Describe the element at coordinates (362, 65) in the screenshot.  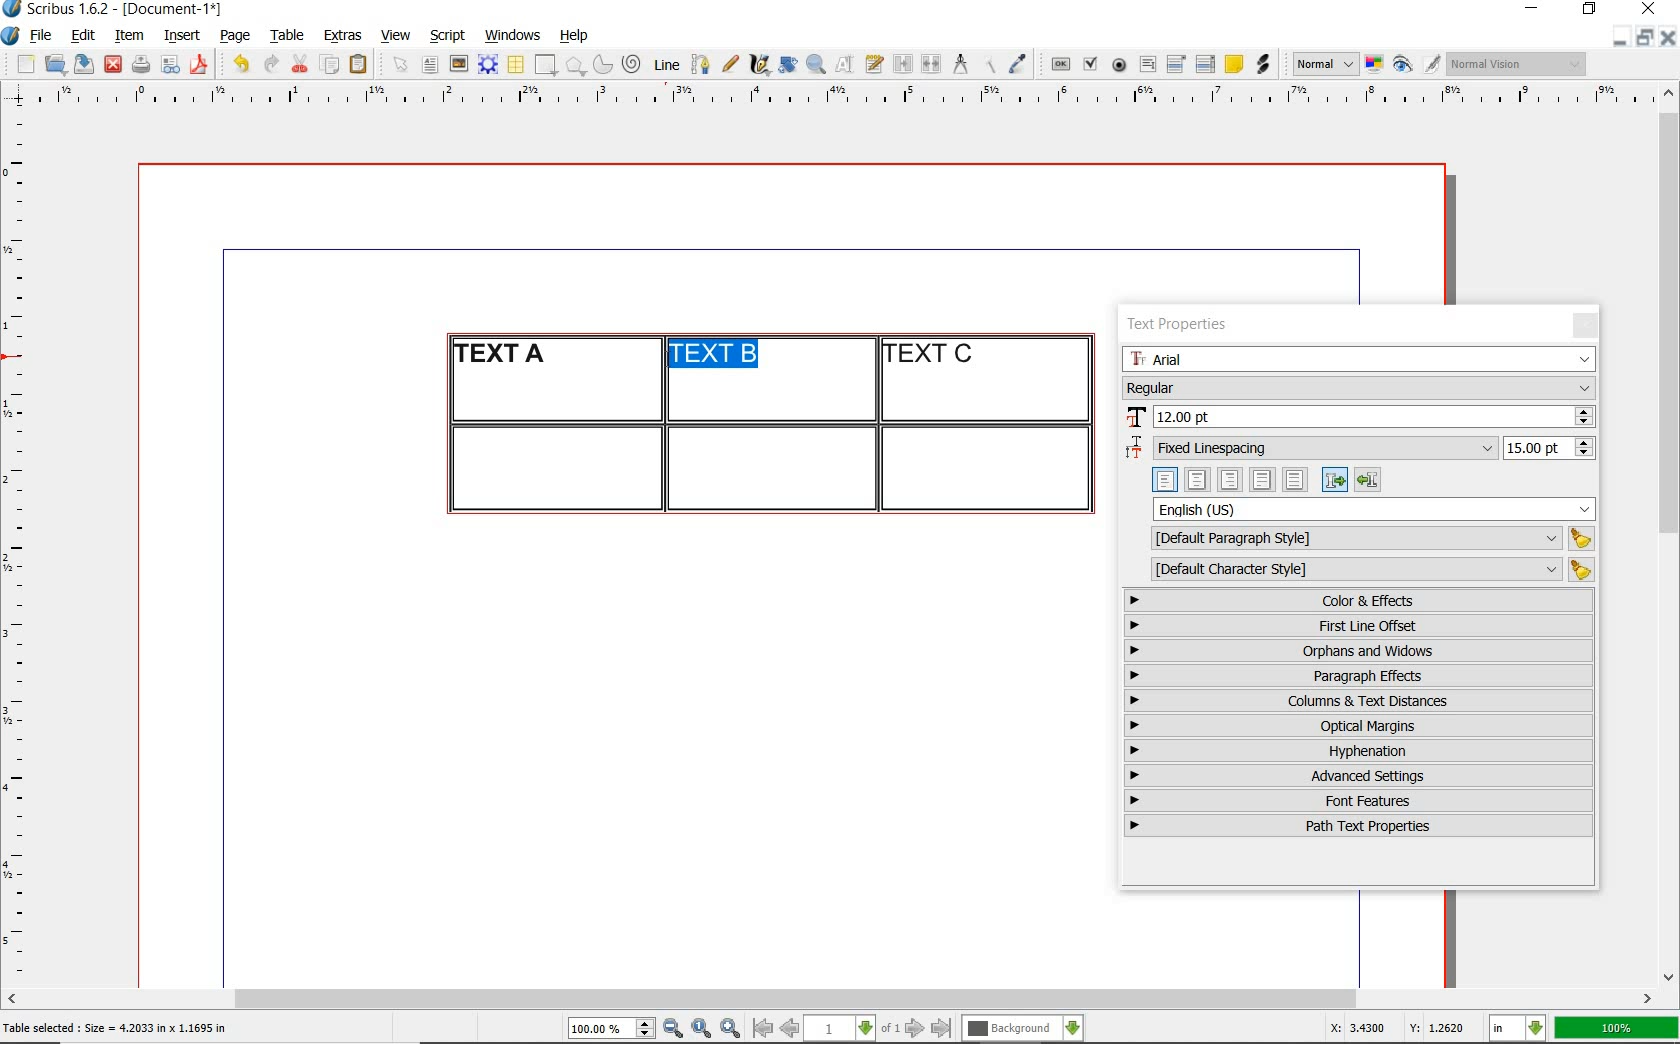
I see `paste` at that location.